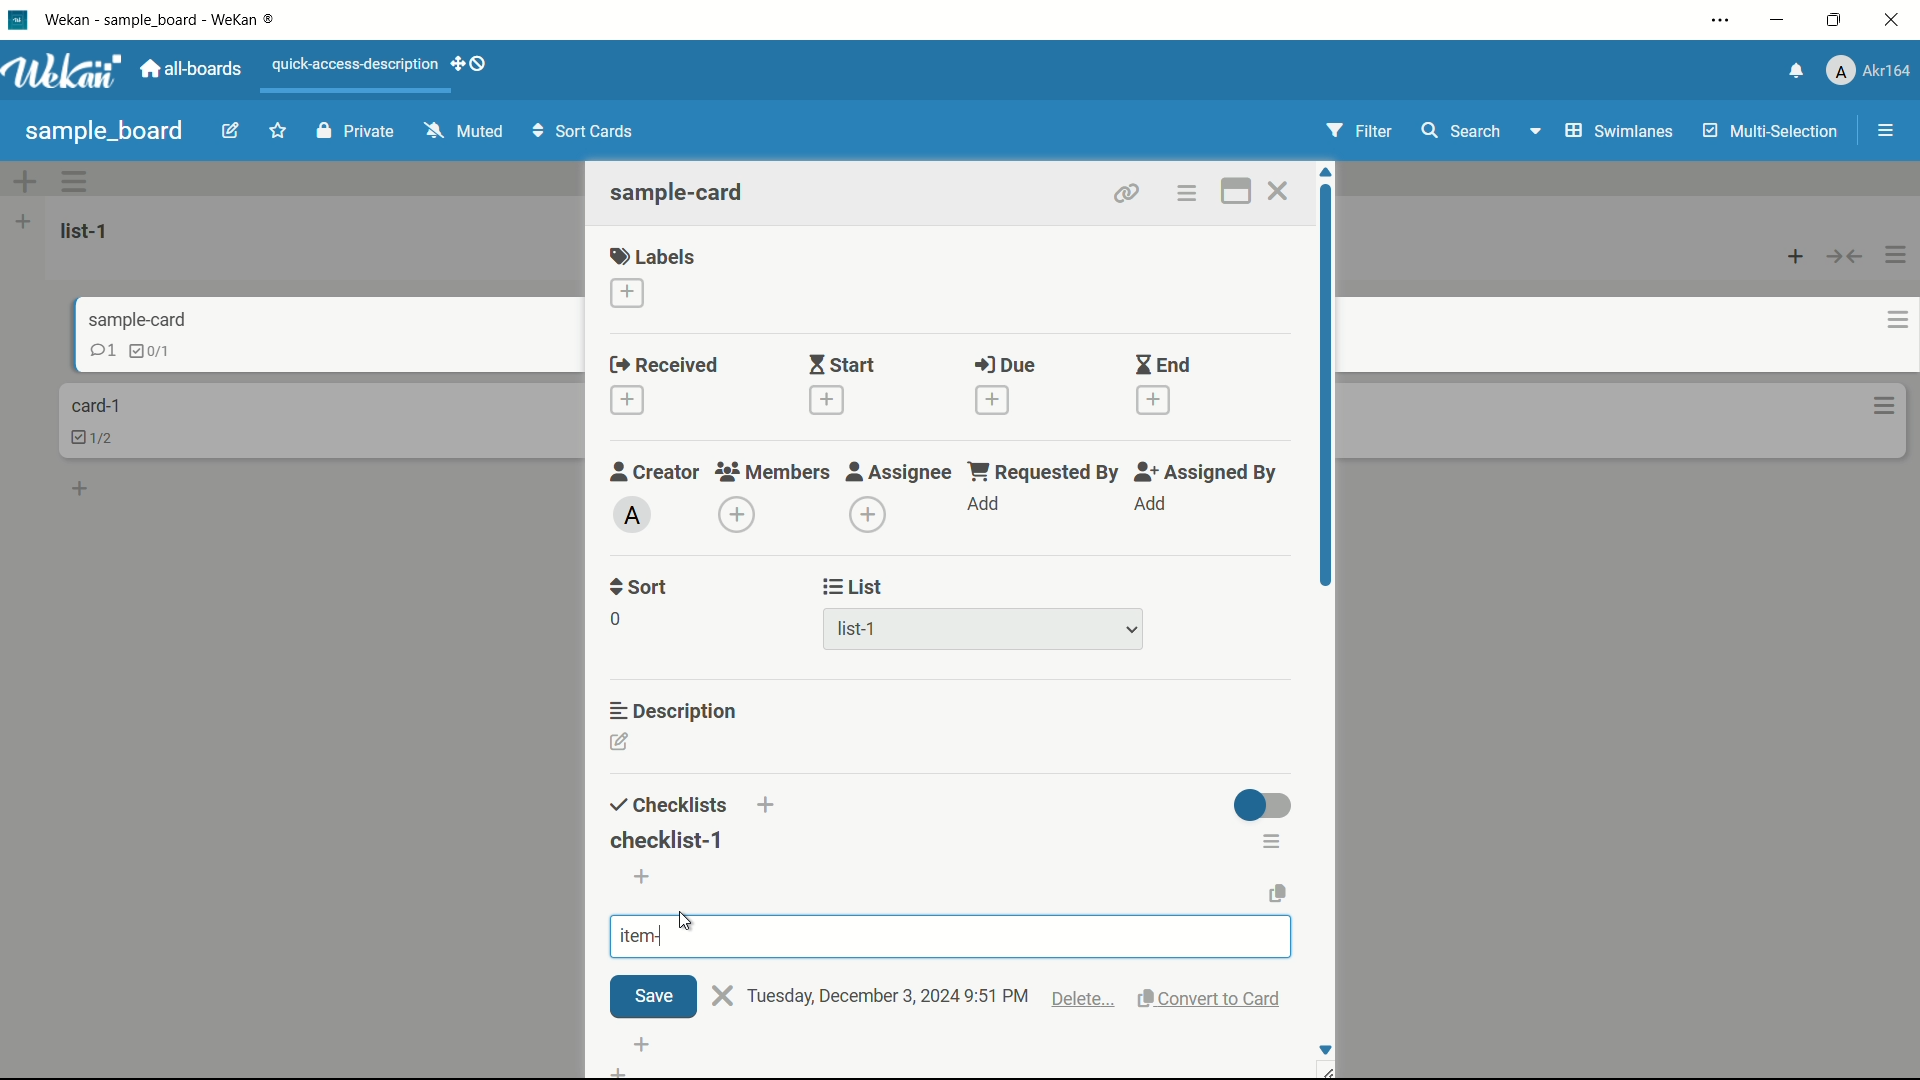 Image resolution: width=1920 pixels, height=1080 pixels. What do you see at coordinates (1279, 190) in the screenshot?
I see `close card` at bounding box center [1279, 190].